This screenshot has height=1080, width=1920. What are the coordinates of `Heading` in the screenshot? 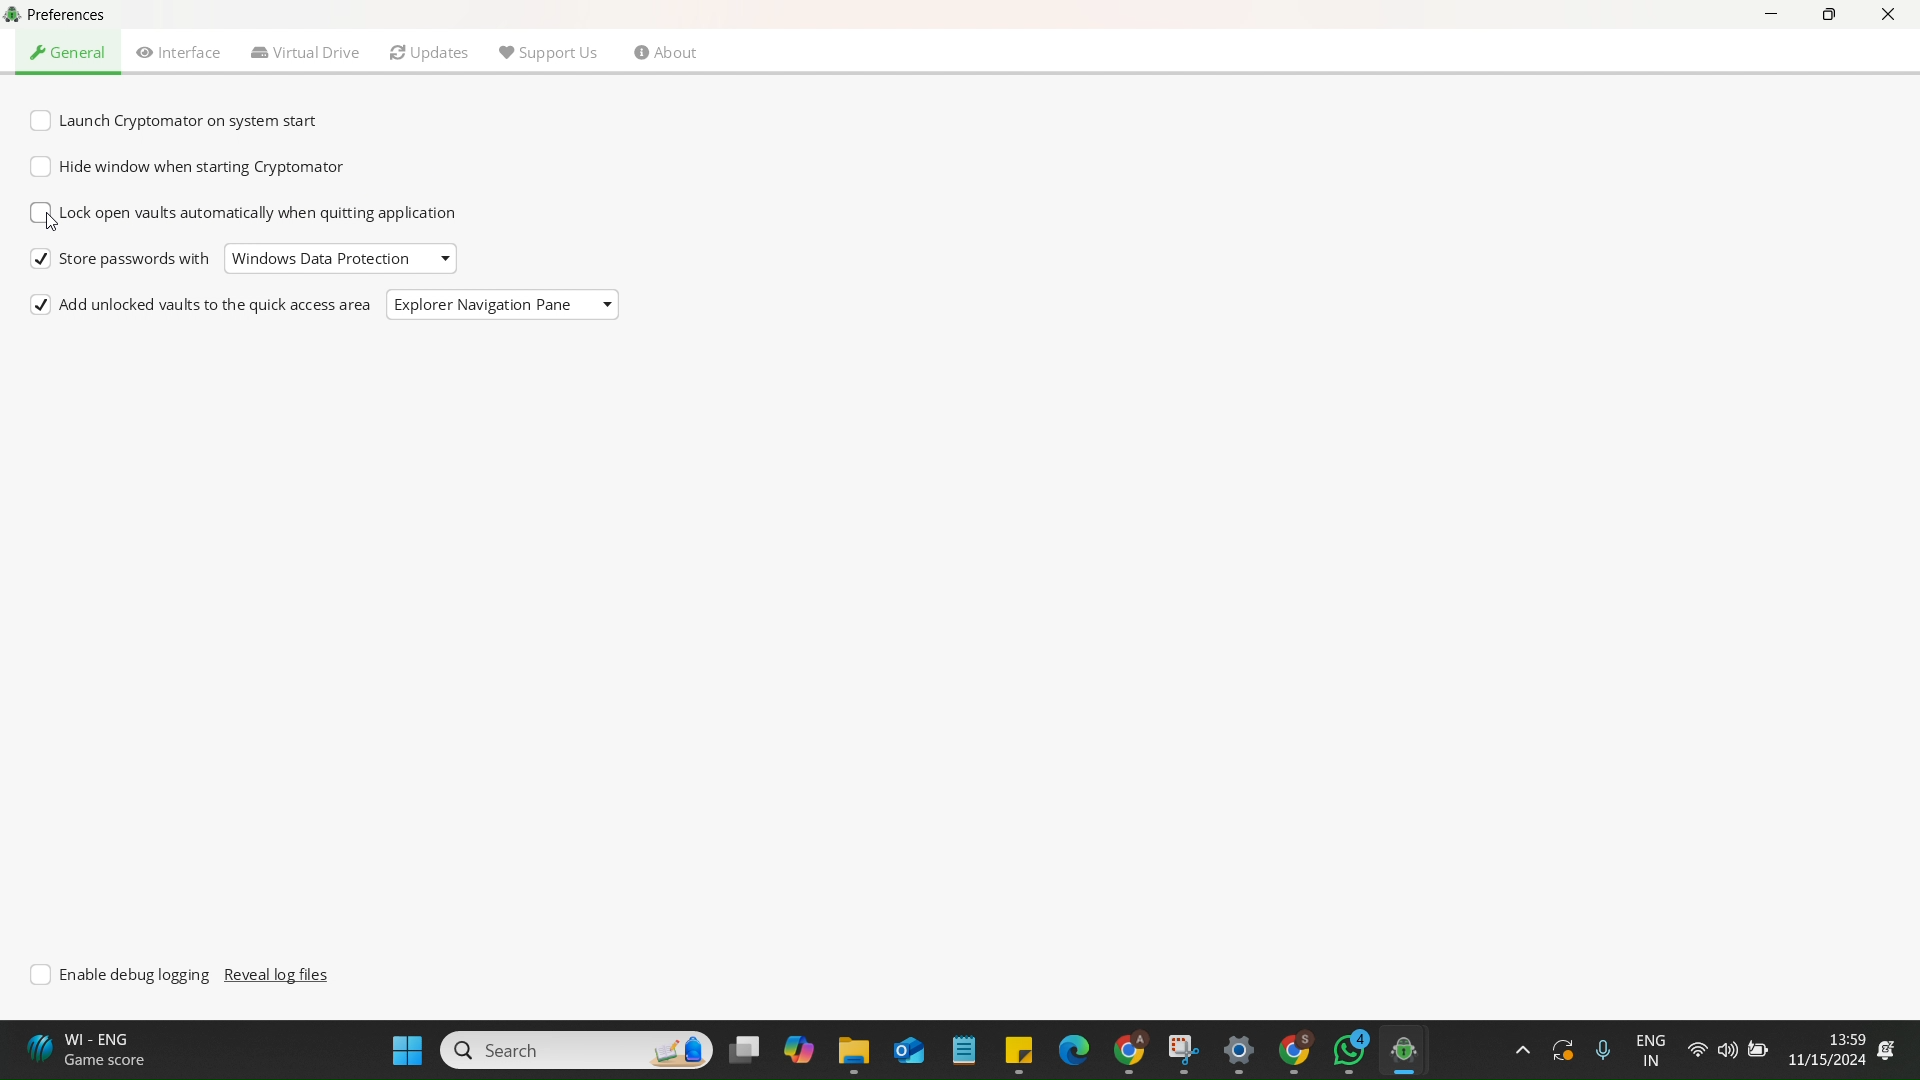 It's located at (80, 15).